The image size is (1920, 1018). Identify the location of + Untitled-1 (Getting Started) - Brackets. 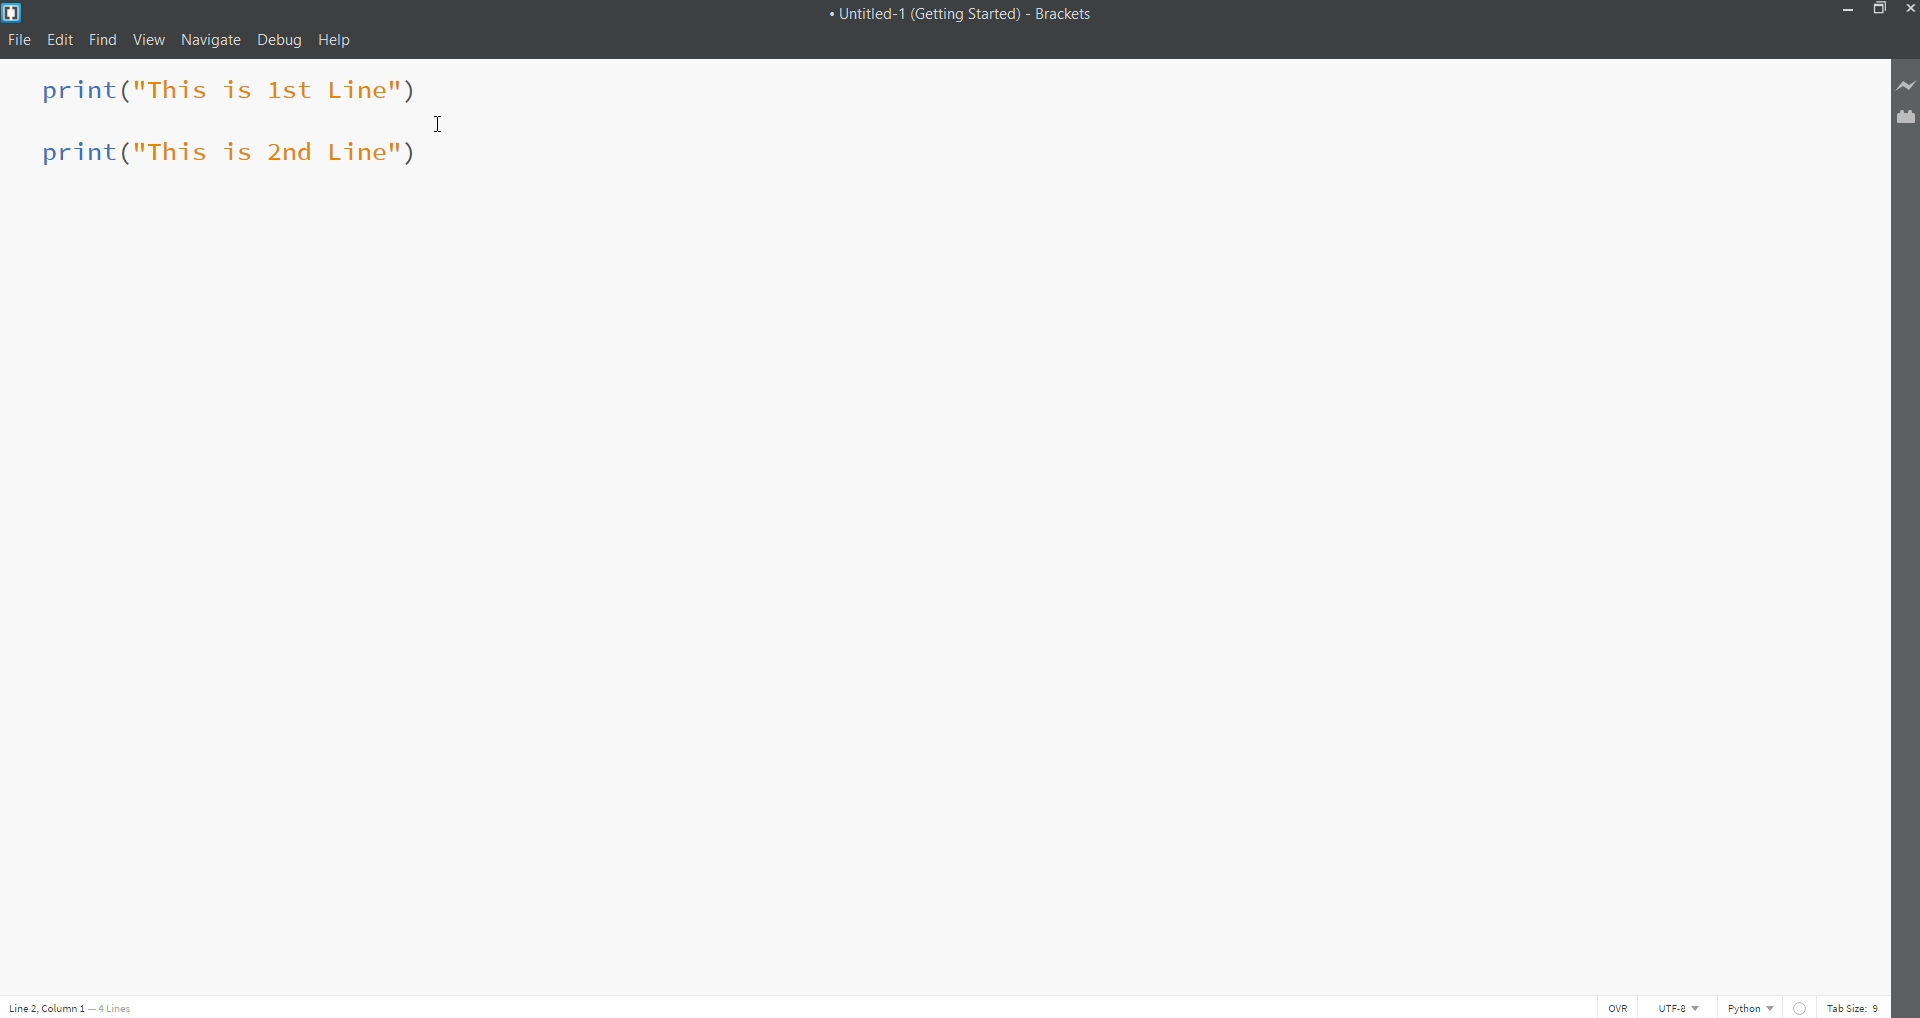
(980, 19).